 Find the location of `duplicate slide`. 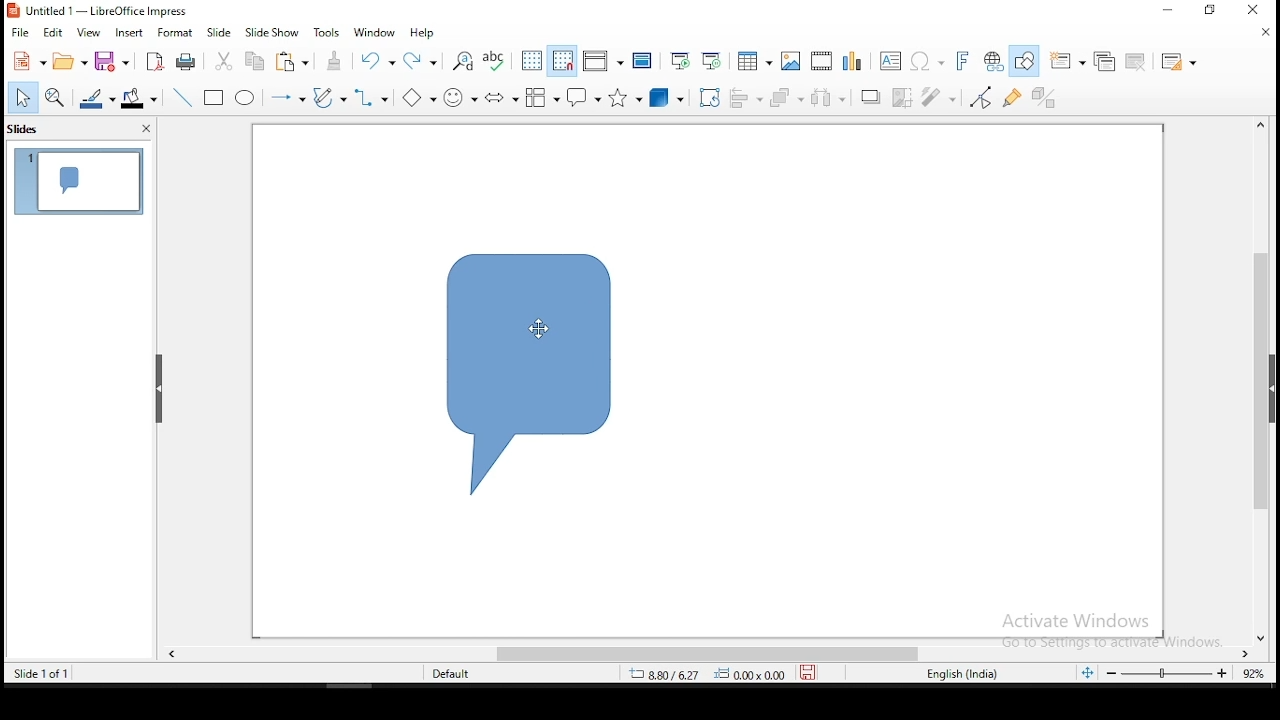

duplicate slide is located at coordinates (1106, 60).